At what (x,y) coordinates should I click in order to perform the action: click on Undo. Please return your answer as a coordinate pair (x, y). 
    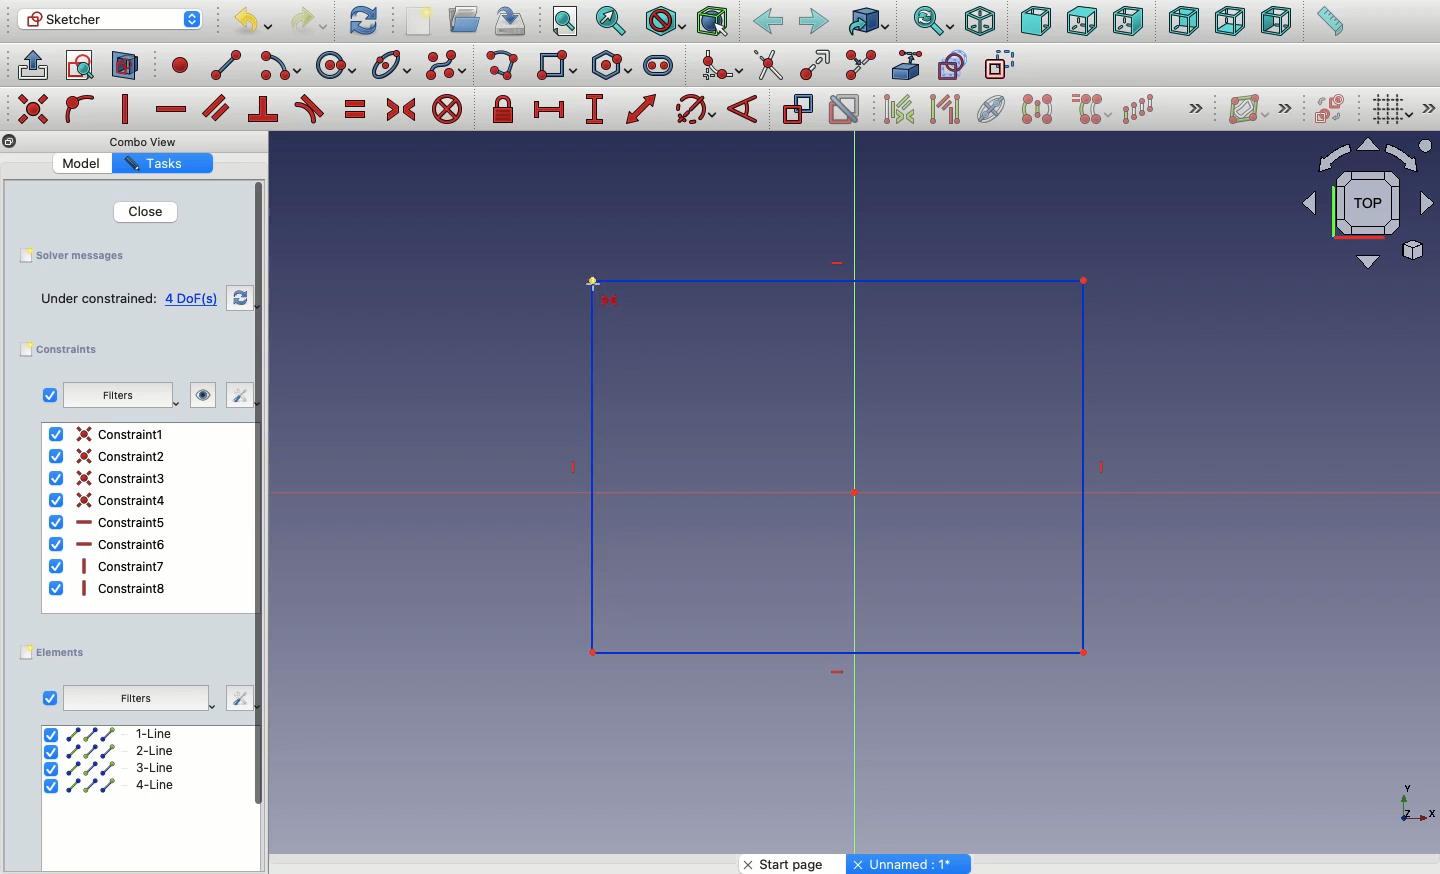
    Looking at the image, I should click on (256, 24).